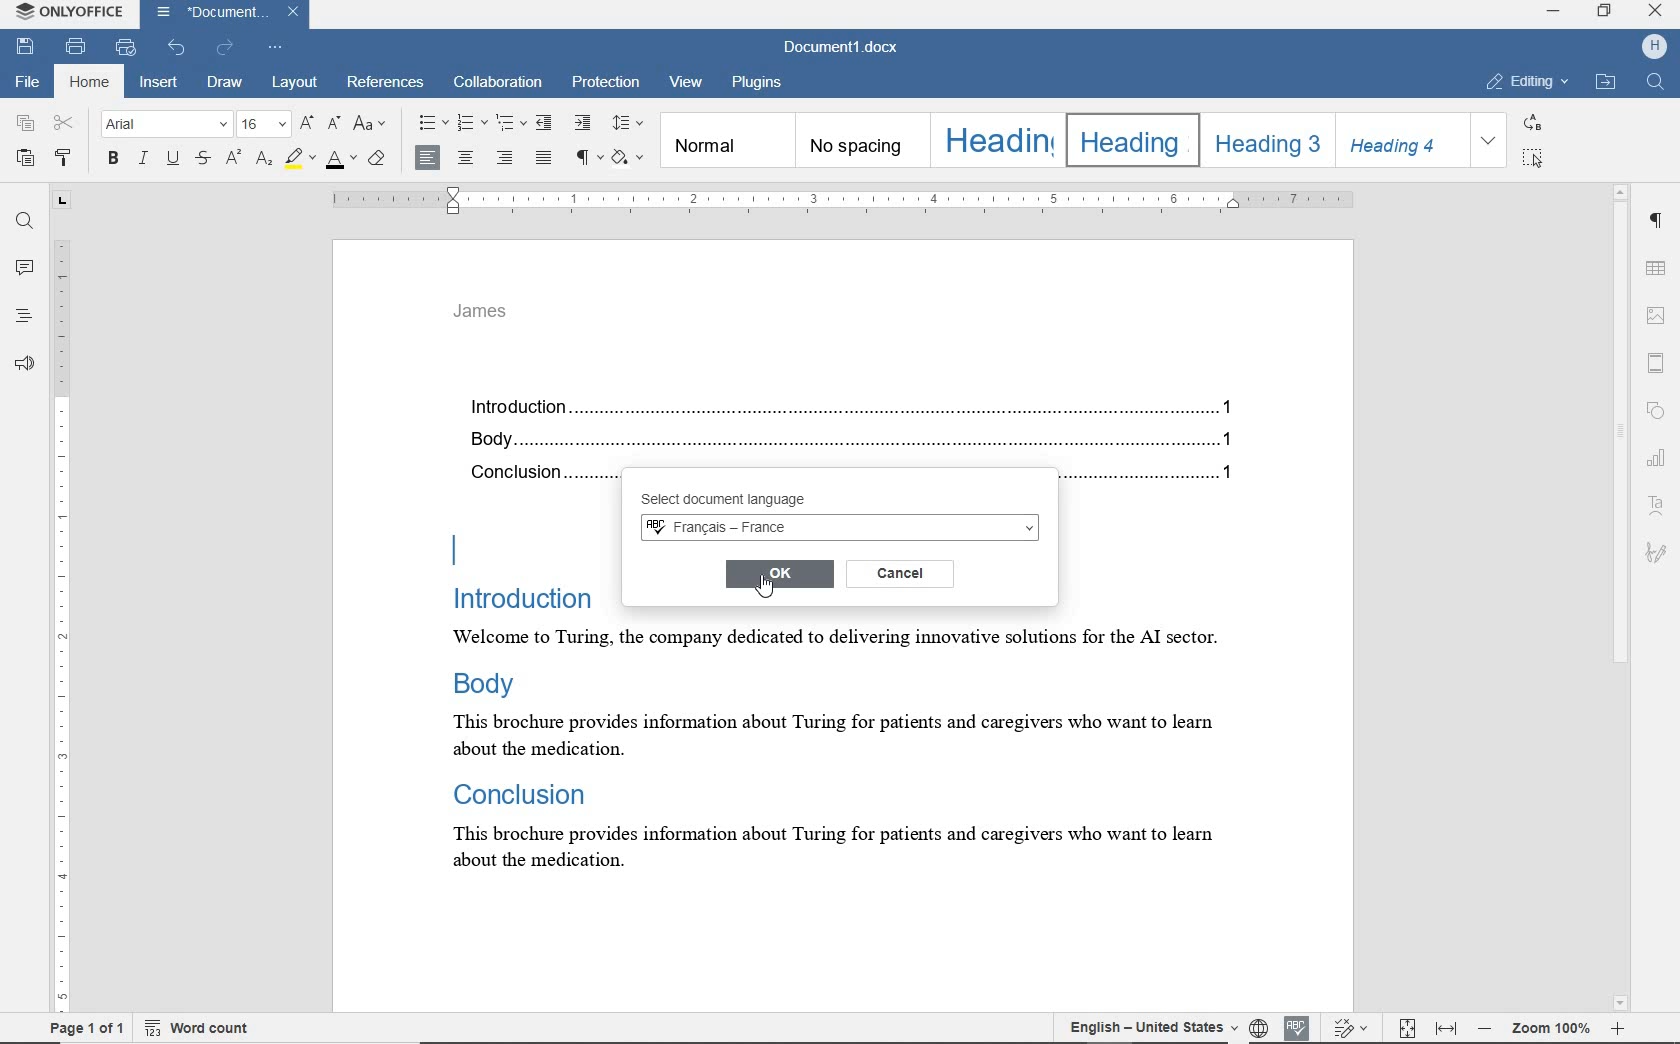 This screenshot has width=1680, height=1044. I want to click on multilevel list, so click(509, 122).